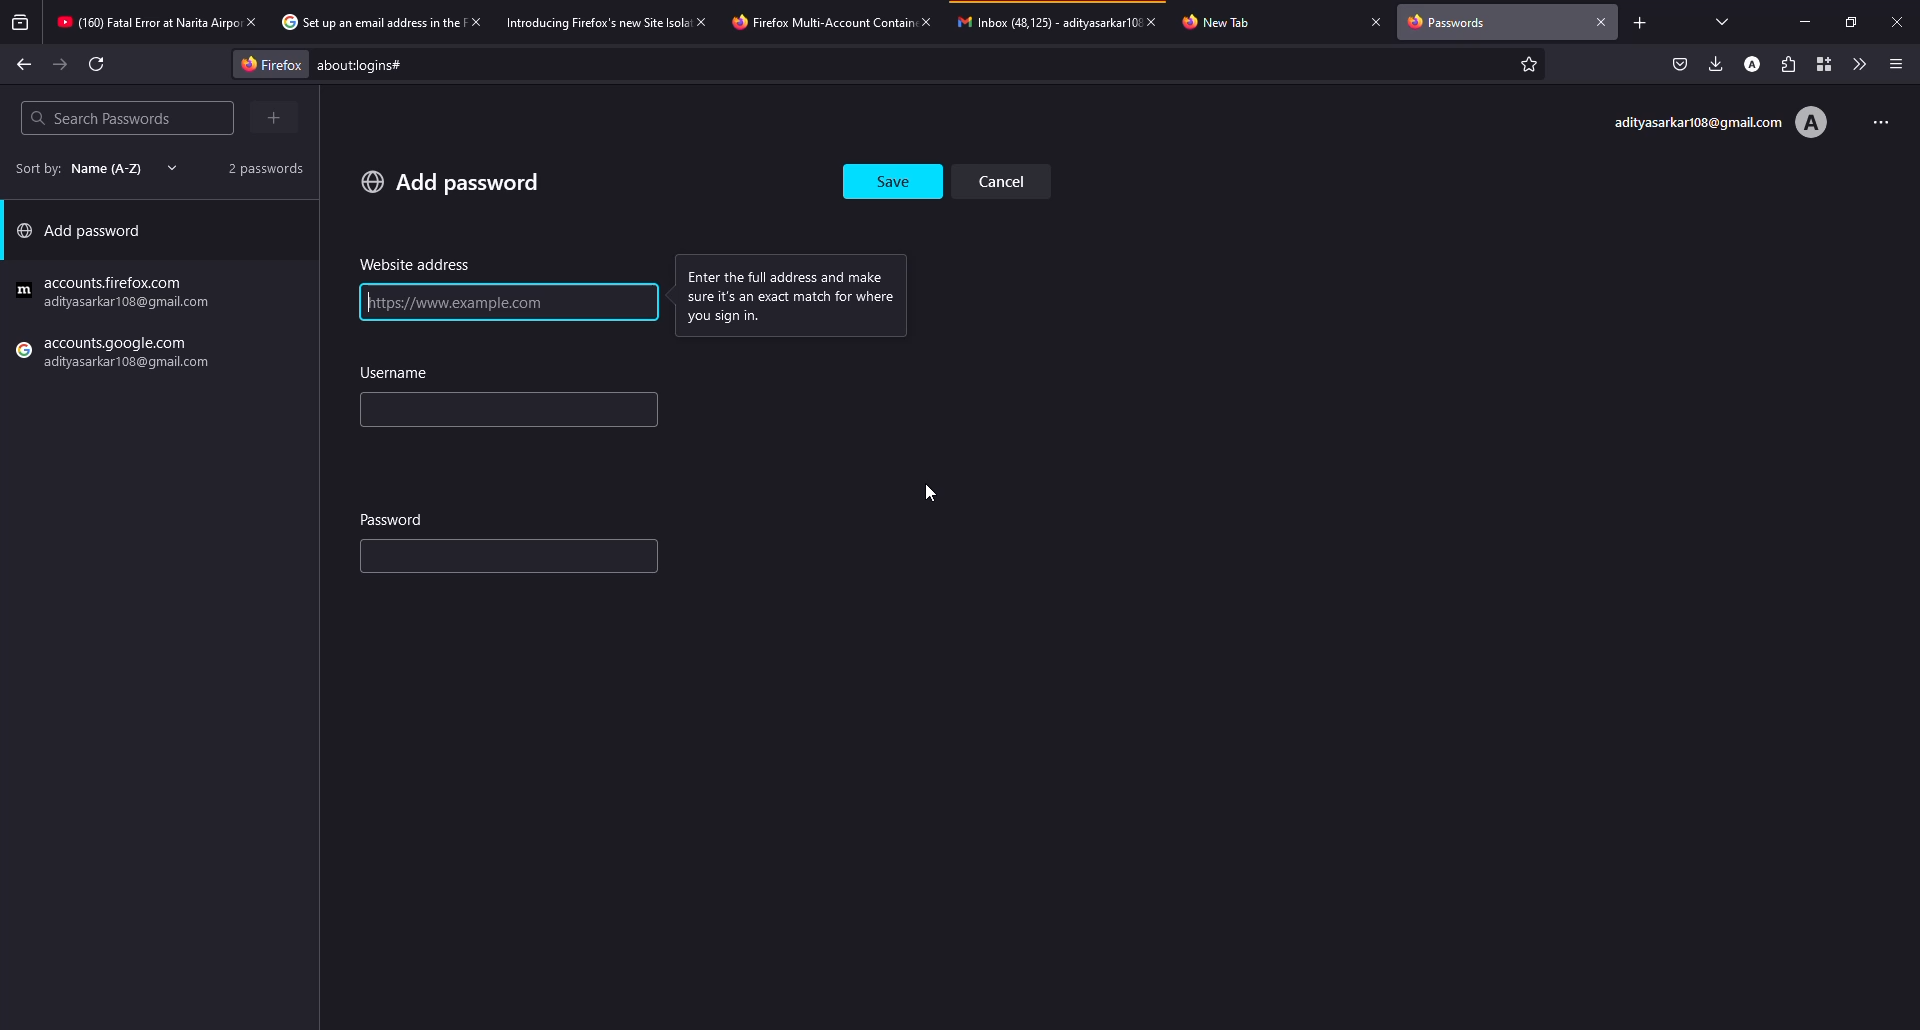 Image resolution: width=1920 pixels, height=1030 pixels. What do you see at coordinates (801, 294) in the screenshot?
I see `info` at bounding box center [801, 294].